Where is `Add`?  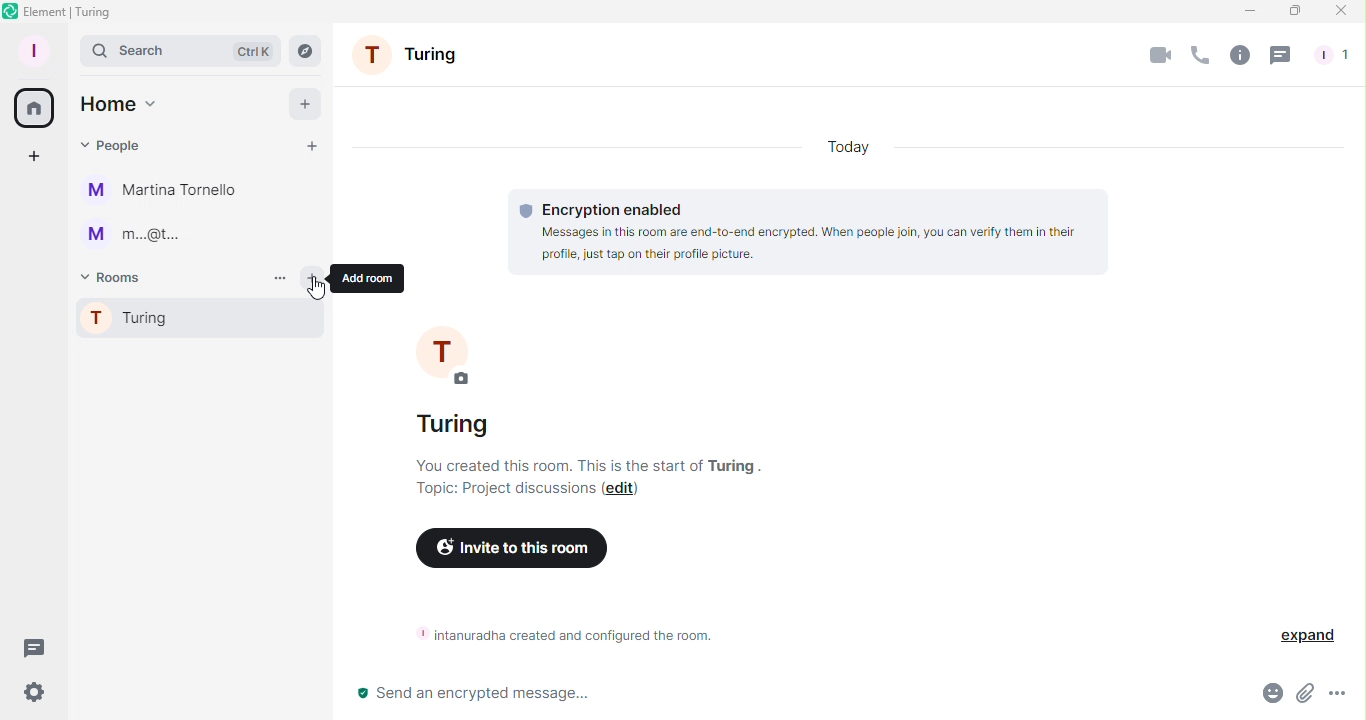 Add is located at coordinates (299, 103).